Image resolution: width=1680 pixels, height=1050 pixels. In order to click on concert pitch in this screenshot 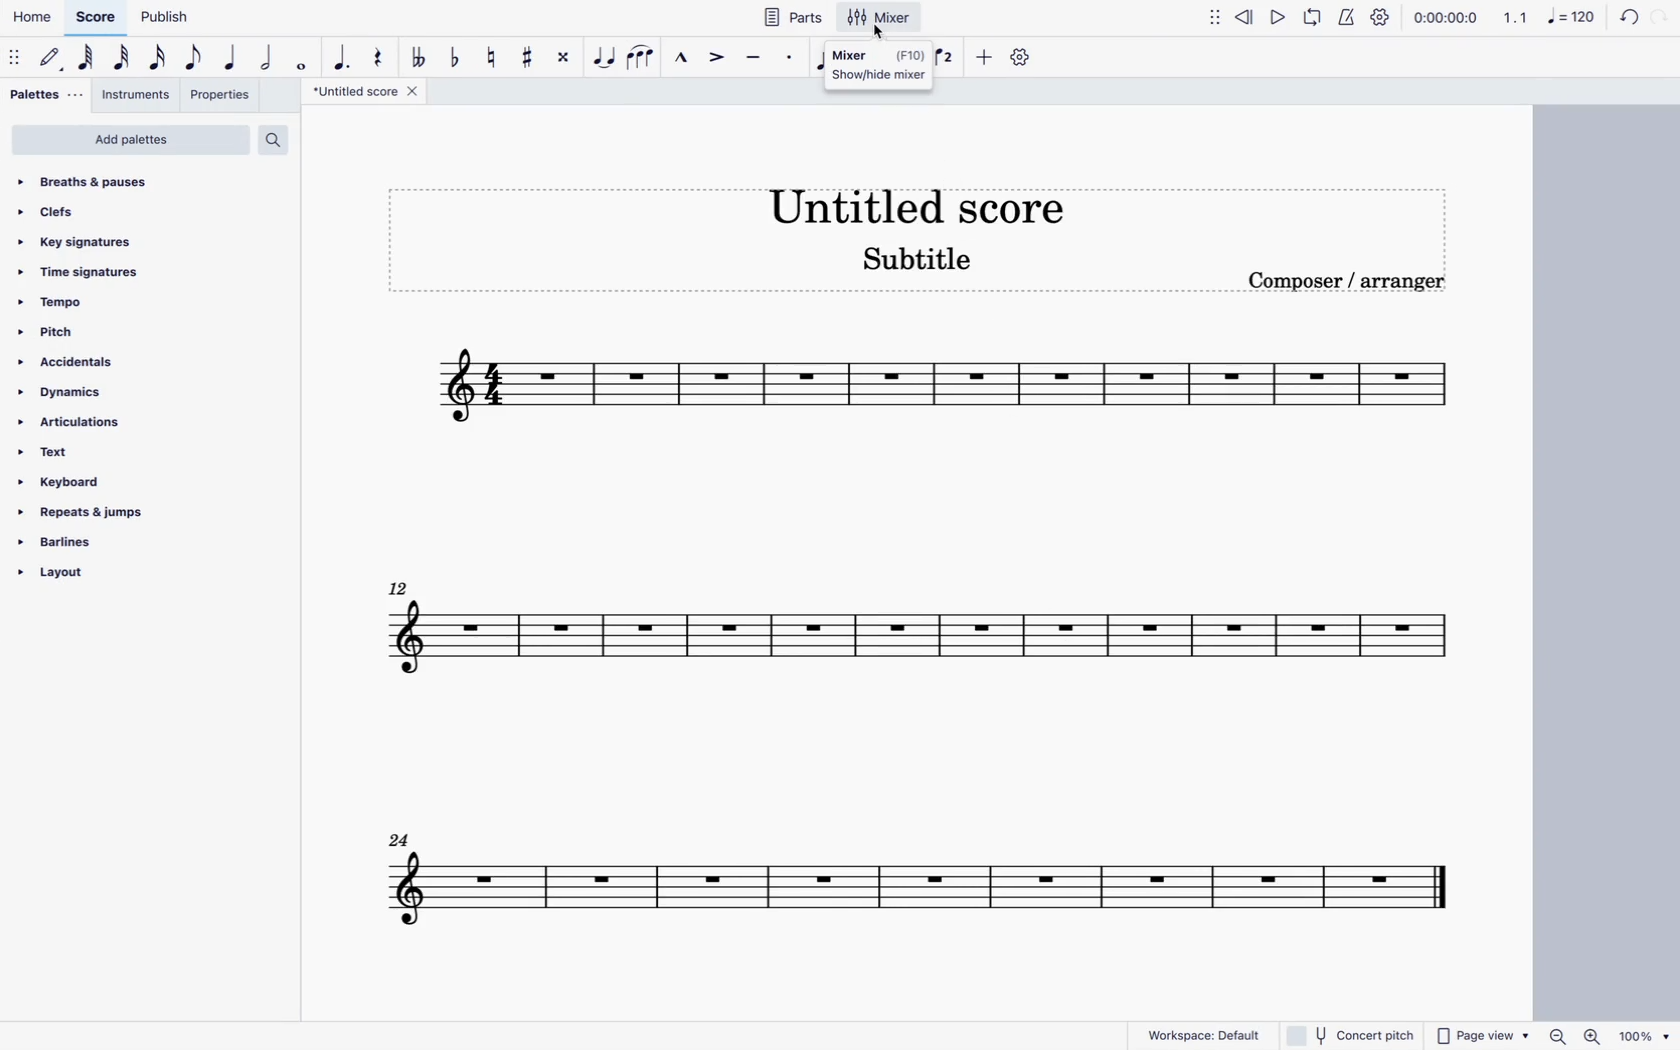, I will do `click(1348, 1034)`.